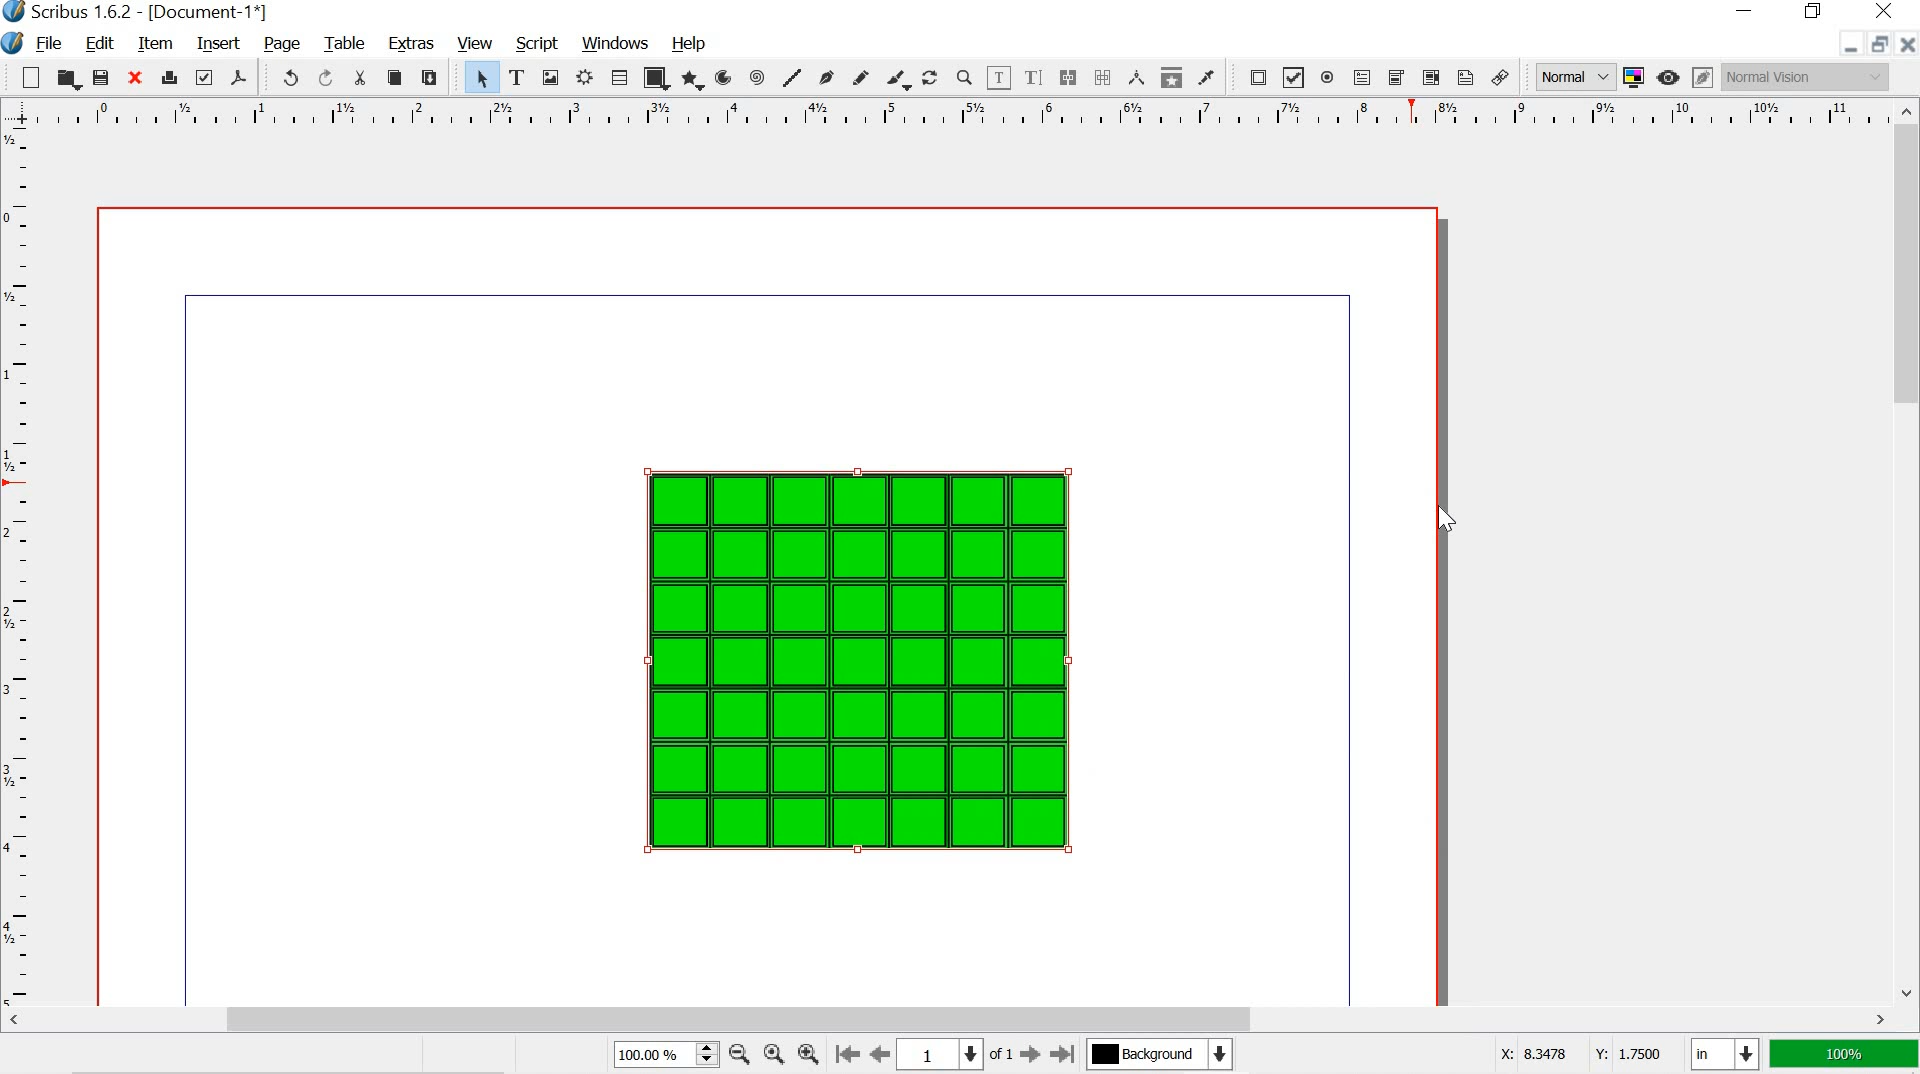 Image resolution: width=1920 pixels, height=1074 pixels. I want to click on pdf combo box, so click(1396, 78).